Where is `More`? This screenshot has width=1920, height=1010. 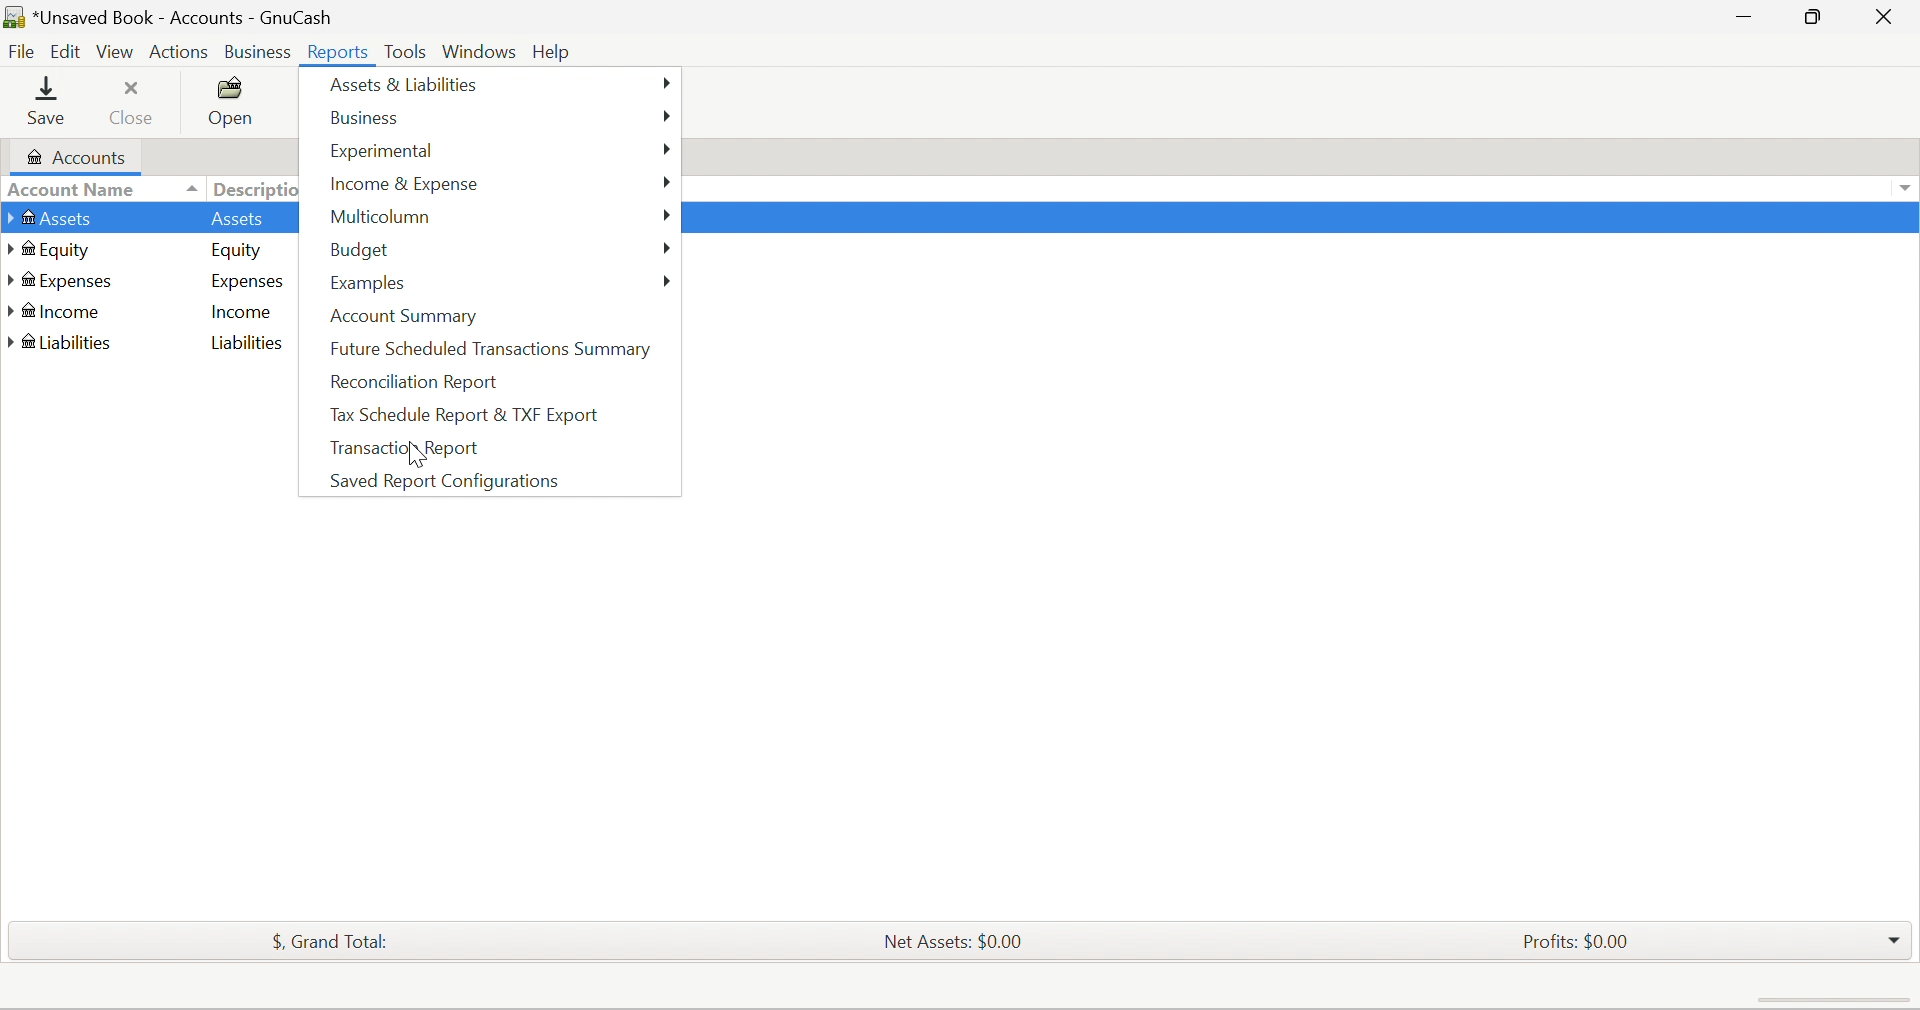
More is located at coordinates (664, 183).